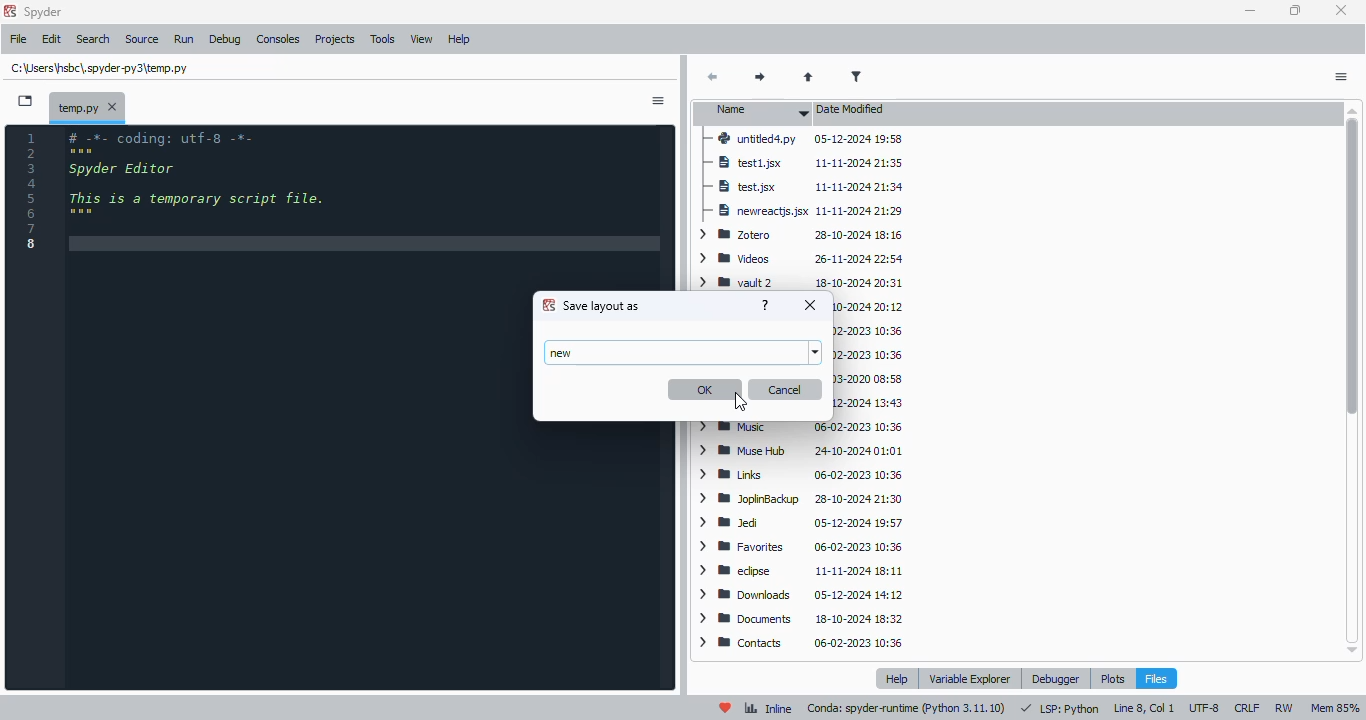 This screenshot has width=1366, height=720. I want to click on files, so click(1156, 678).